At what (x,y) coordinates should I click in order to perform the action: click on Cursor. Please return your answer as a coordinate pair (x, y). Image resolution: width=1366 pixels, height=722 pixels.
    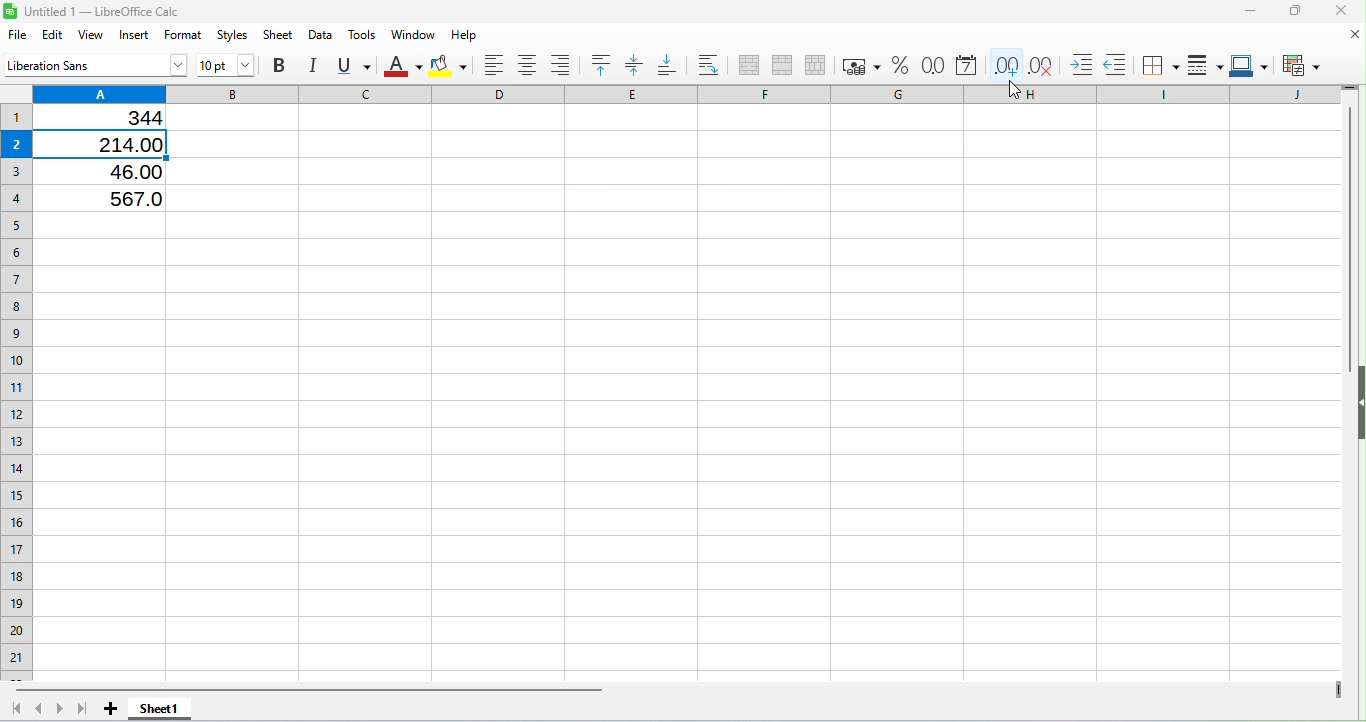
    Looking at the image, I should click on (1013, 89).